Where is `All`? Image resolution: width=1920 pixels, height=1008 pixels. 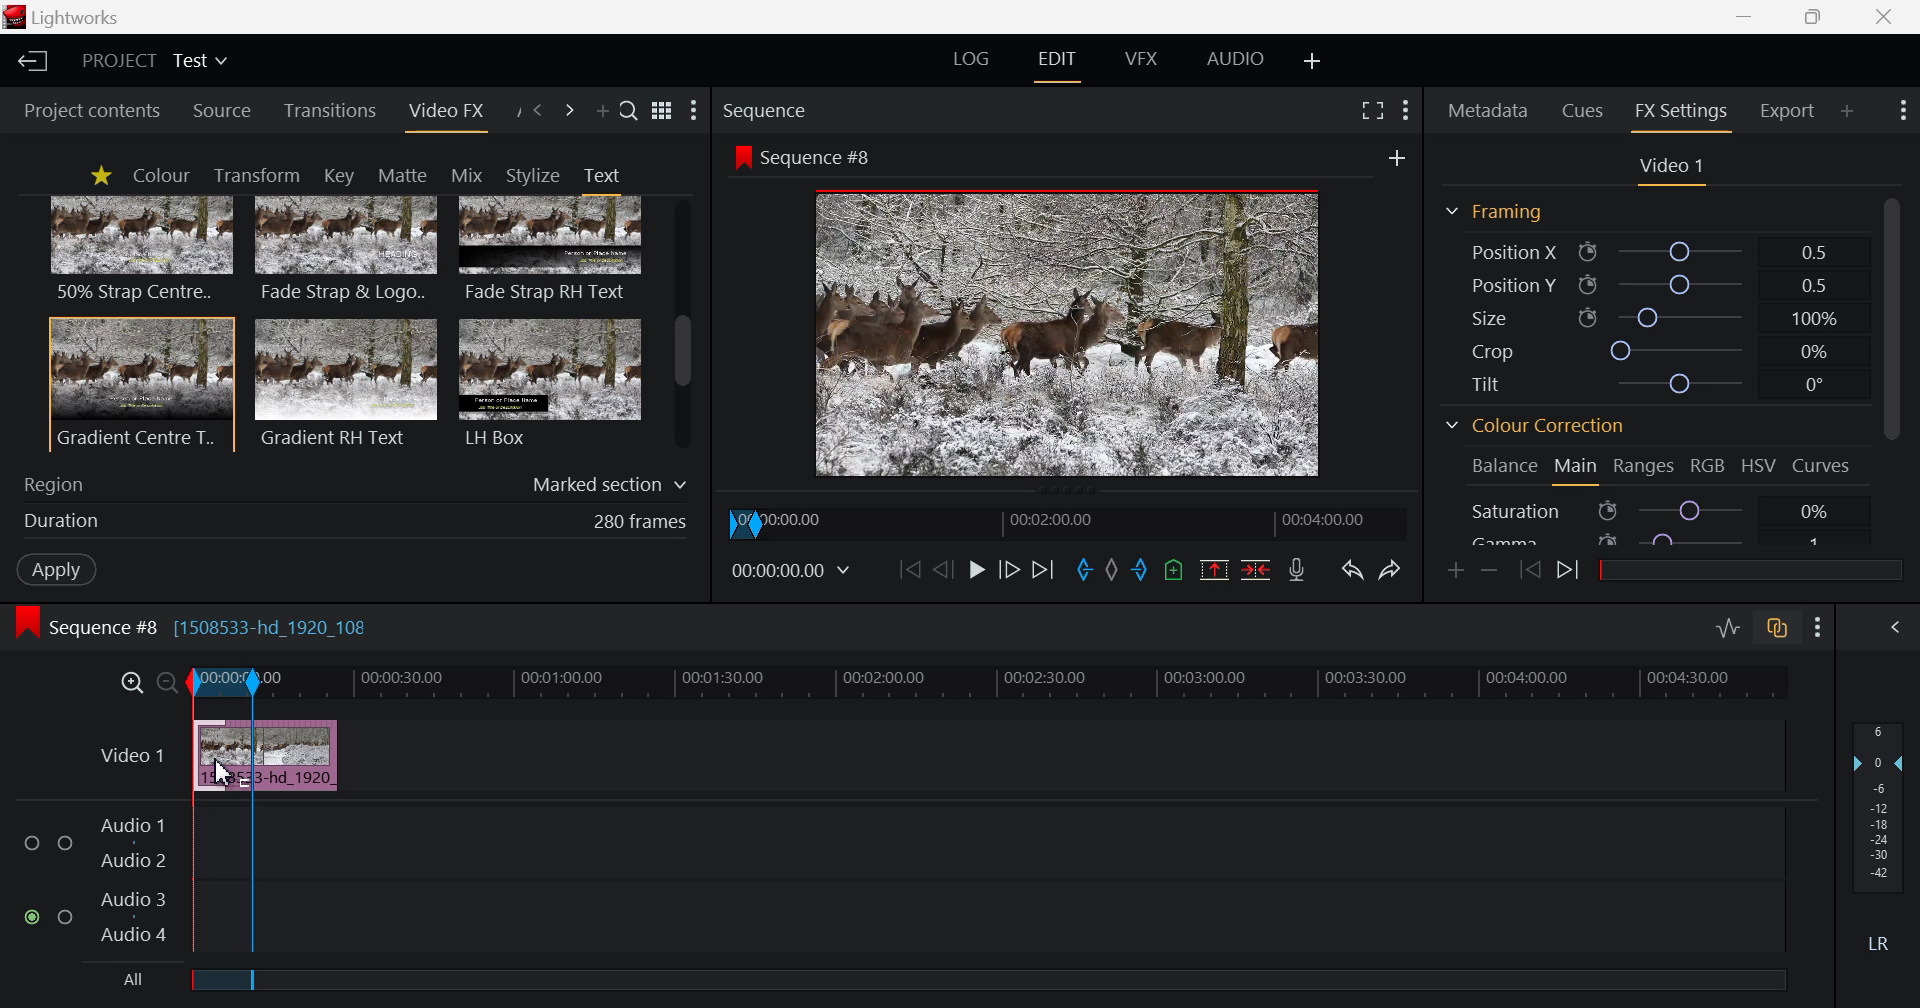 All is located at coordinates (119, 983).